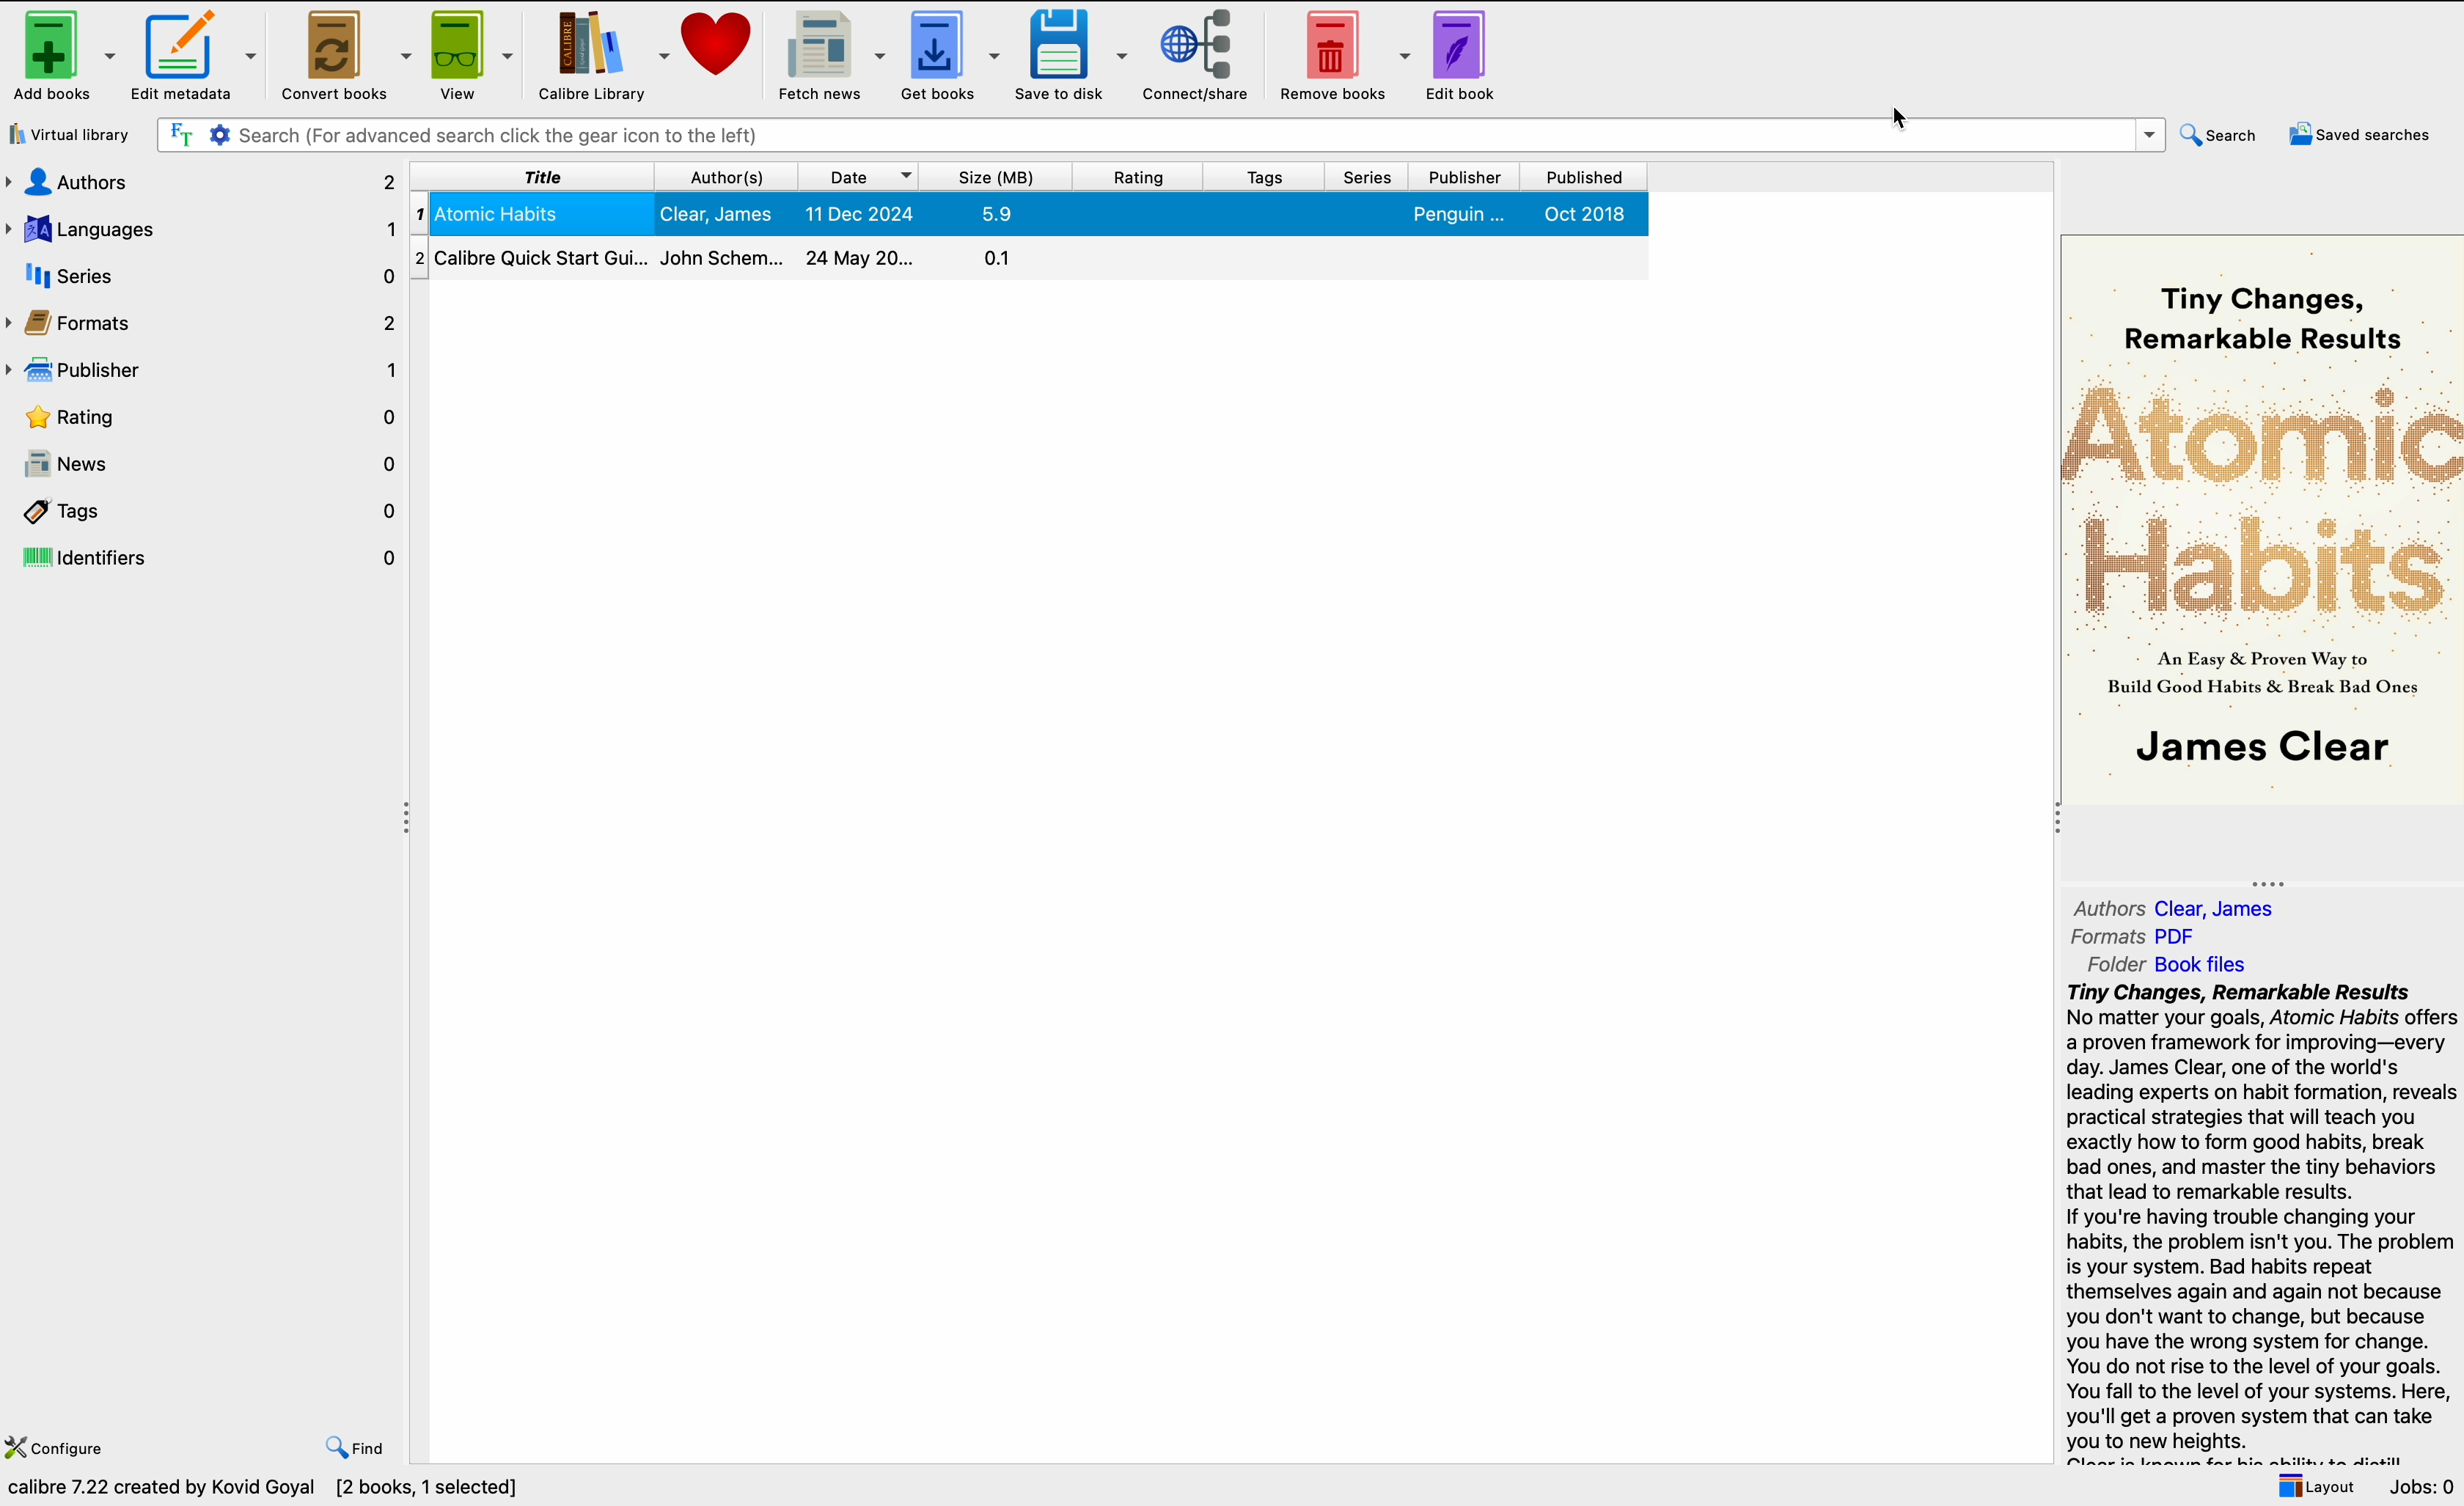  What do you see at coordinates (340, 53) in the screenshot?
I see `convert books` at bounding box center [340, 53].